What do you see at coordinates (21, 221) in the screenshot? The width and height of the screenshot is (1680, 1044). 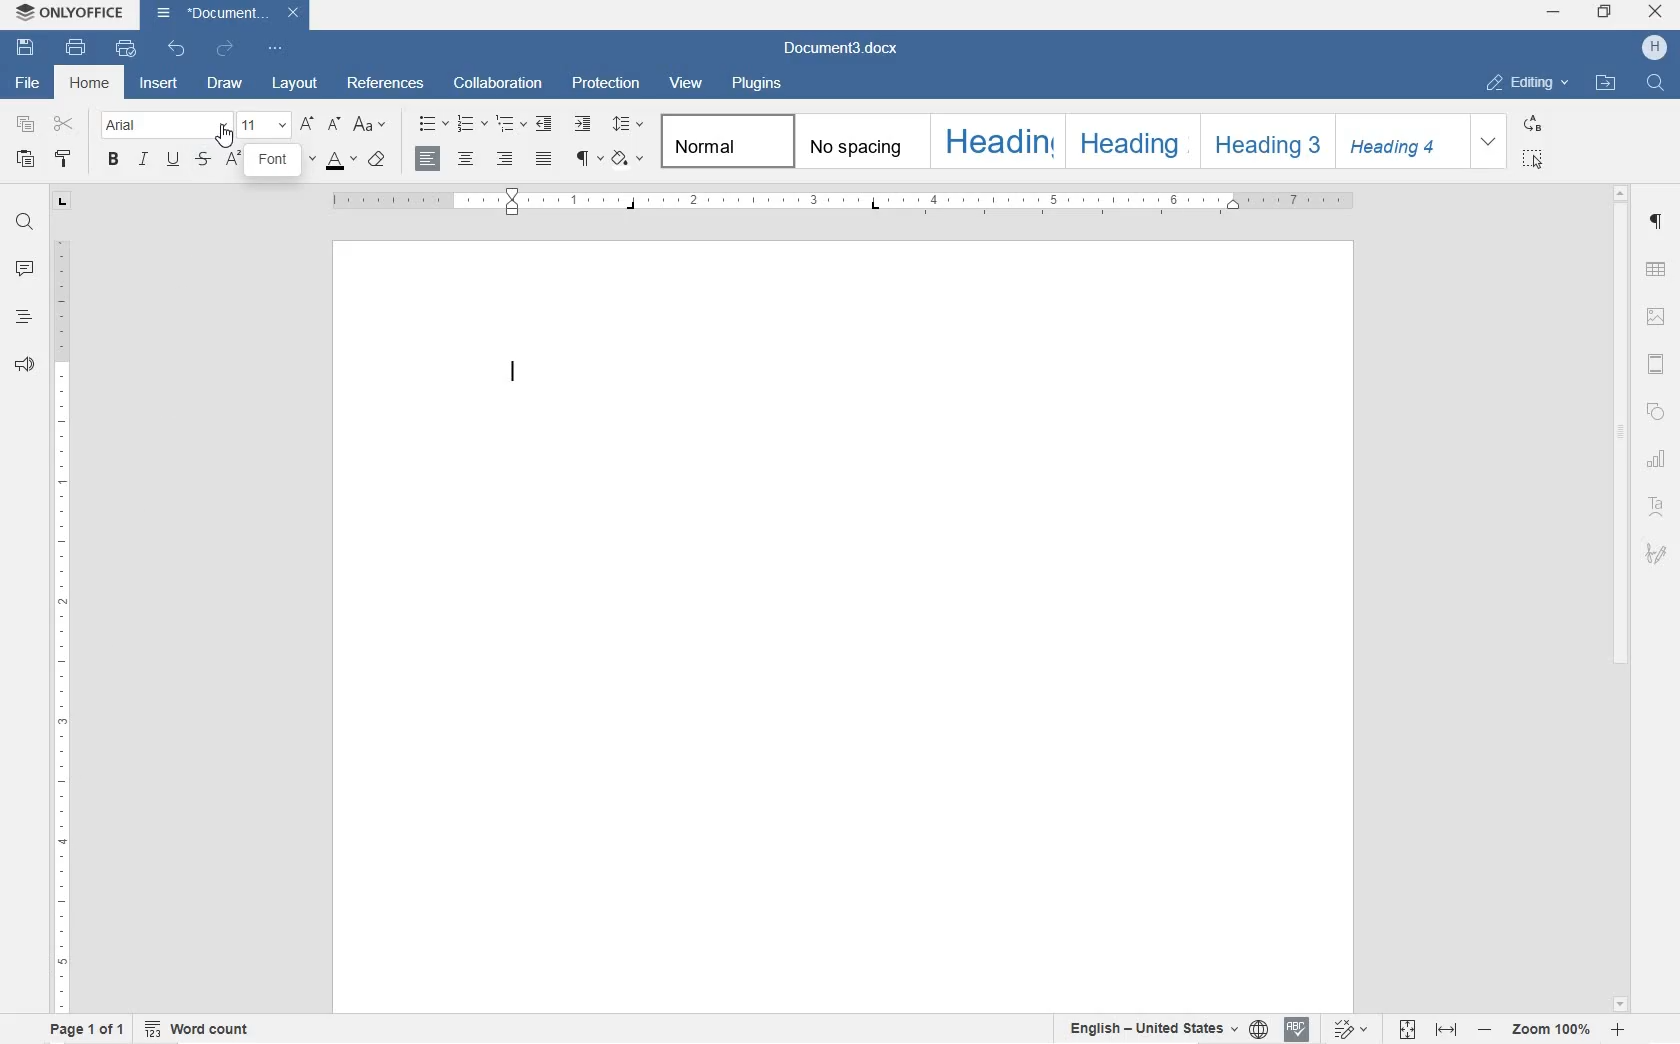 I see `FIND` at bounding box center [21, 221].